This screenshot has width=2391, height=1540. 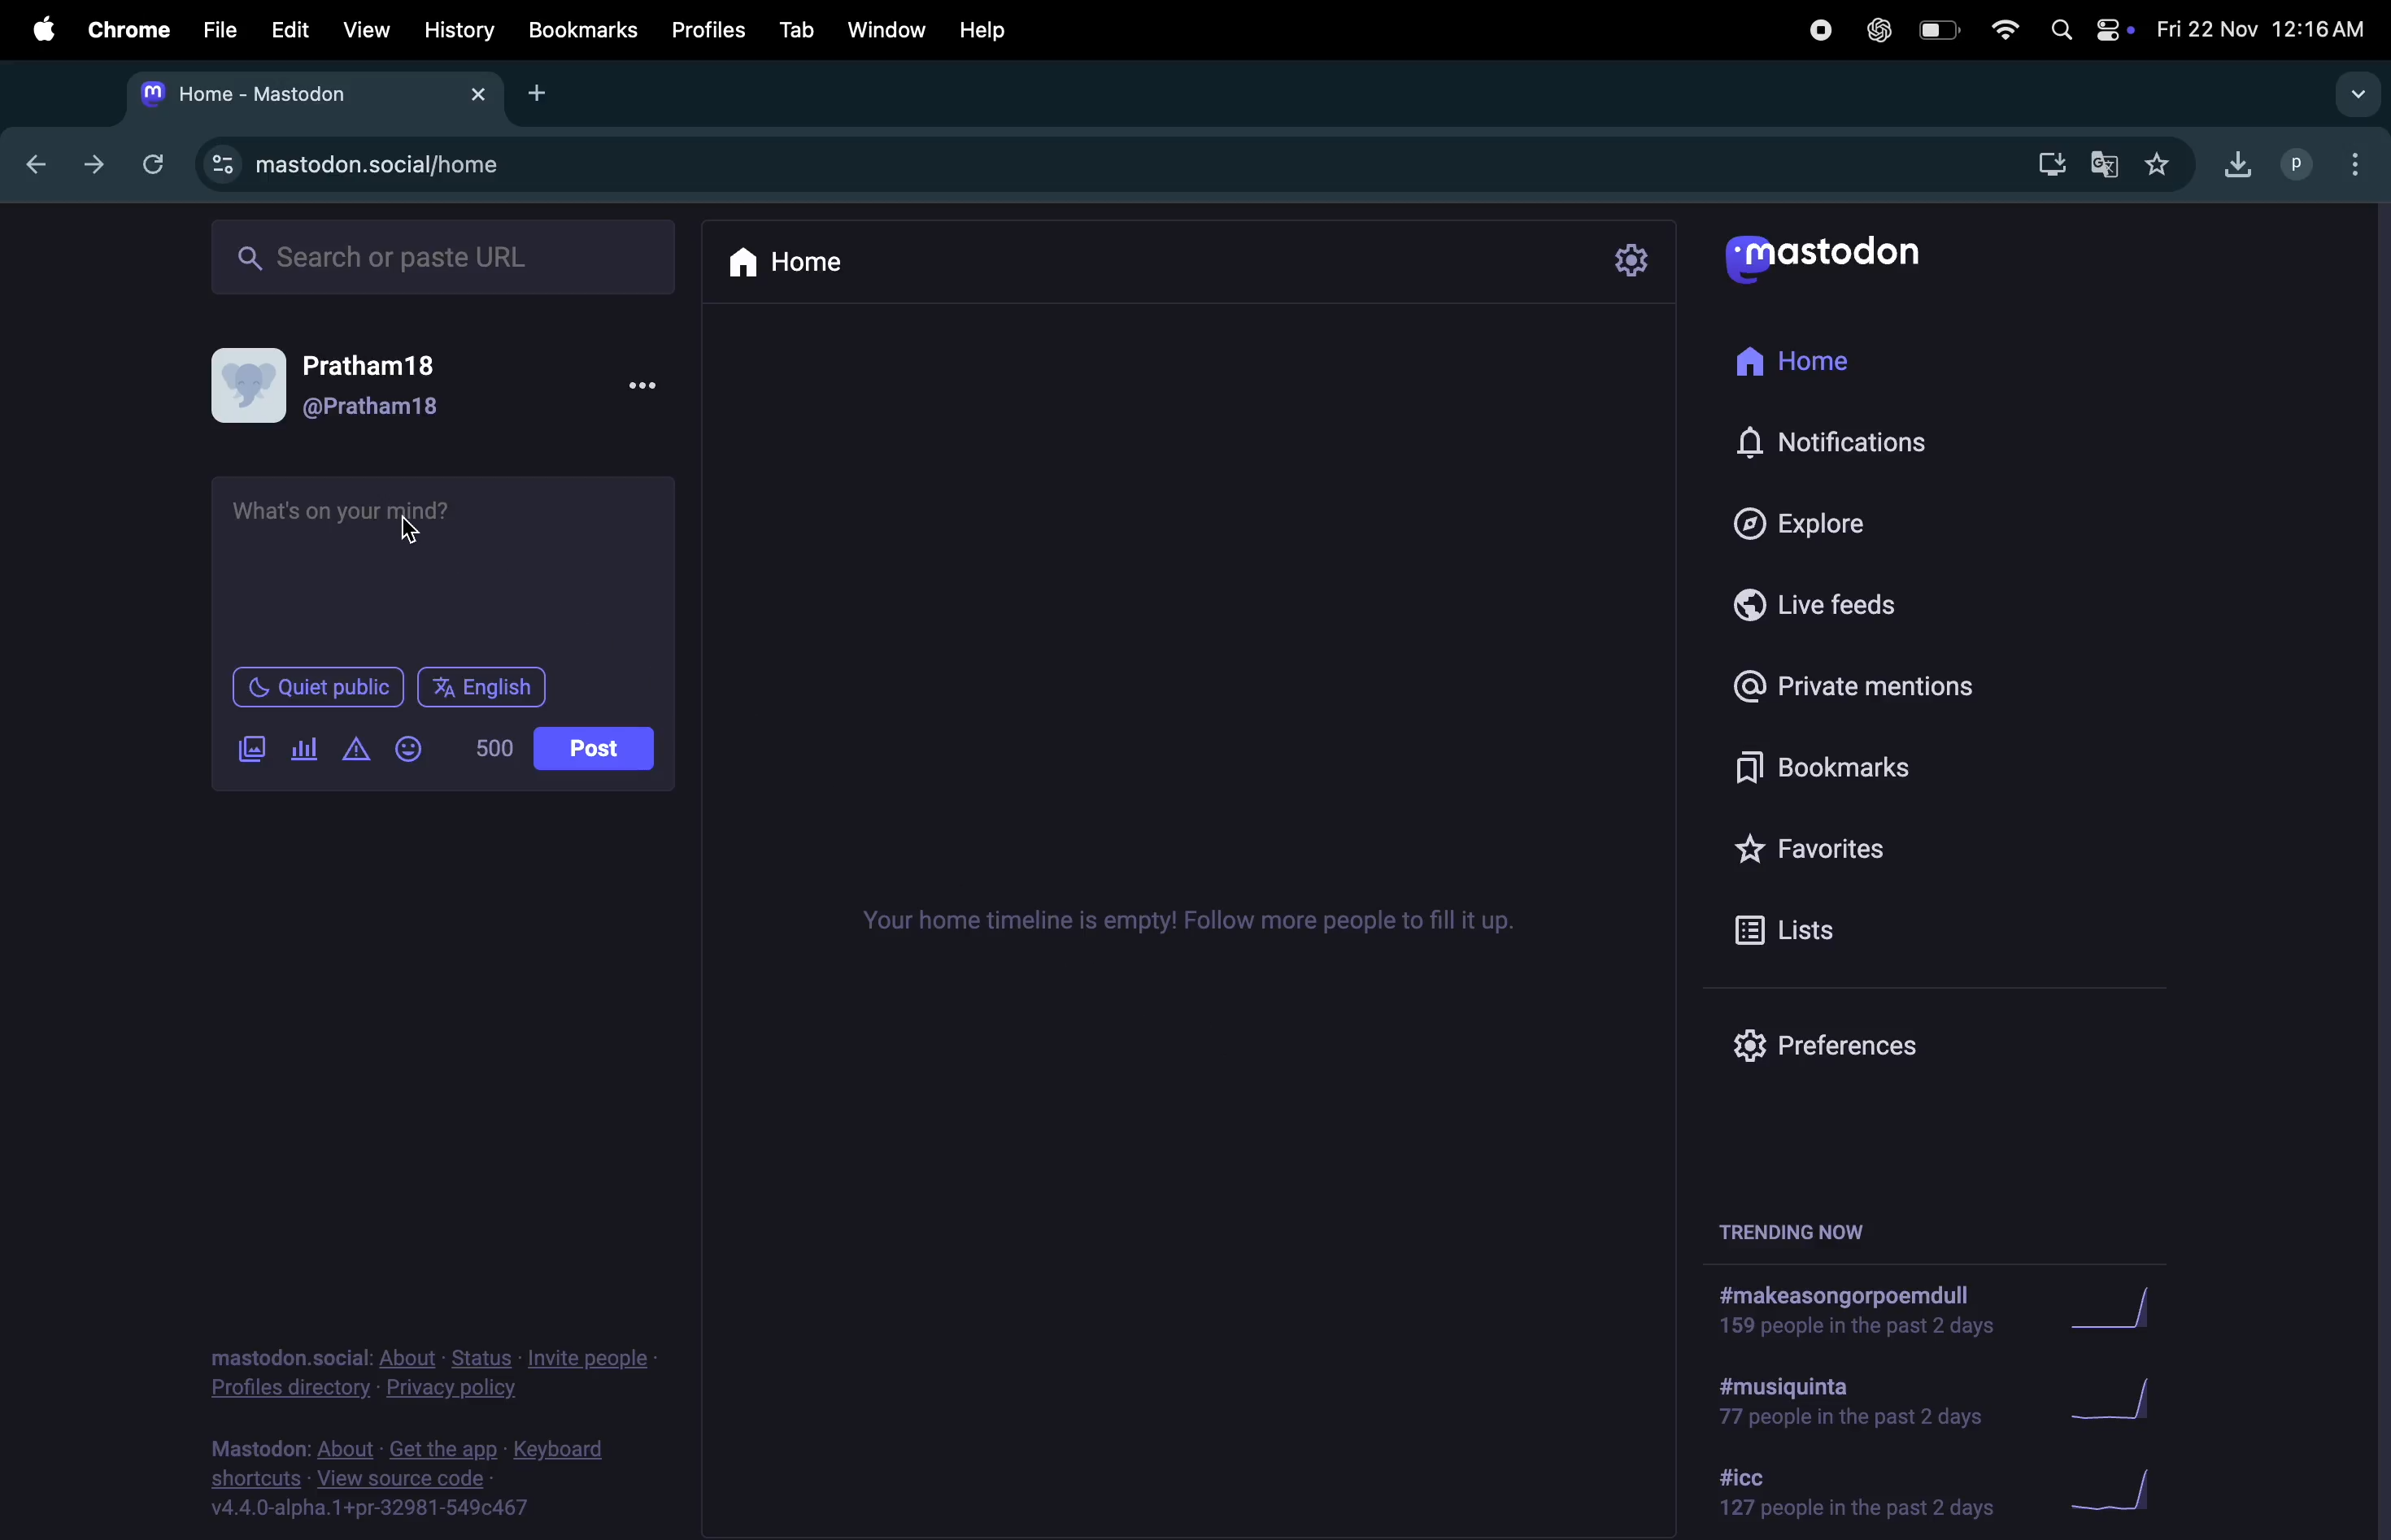 What do you see at coordinates (1797, 1235) in the screenshot?
I see `trending now` at bounding box center [1797, 1235].